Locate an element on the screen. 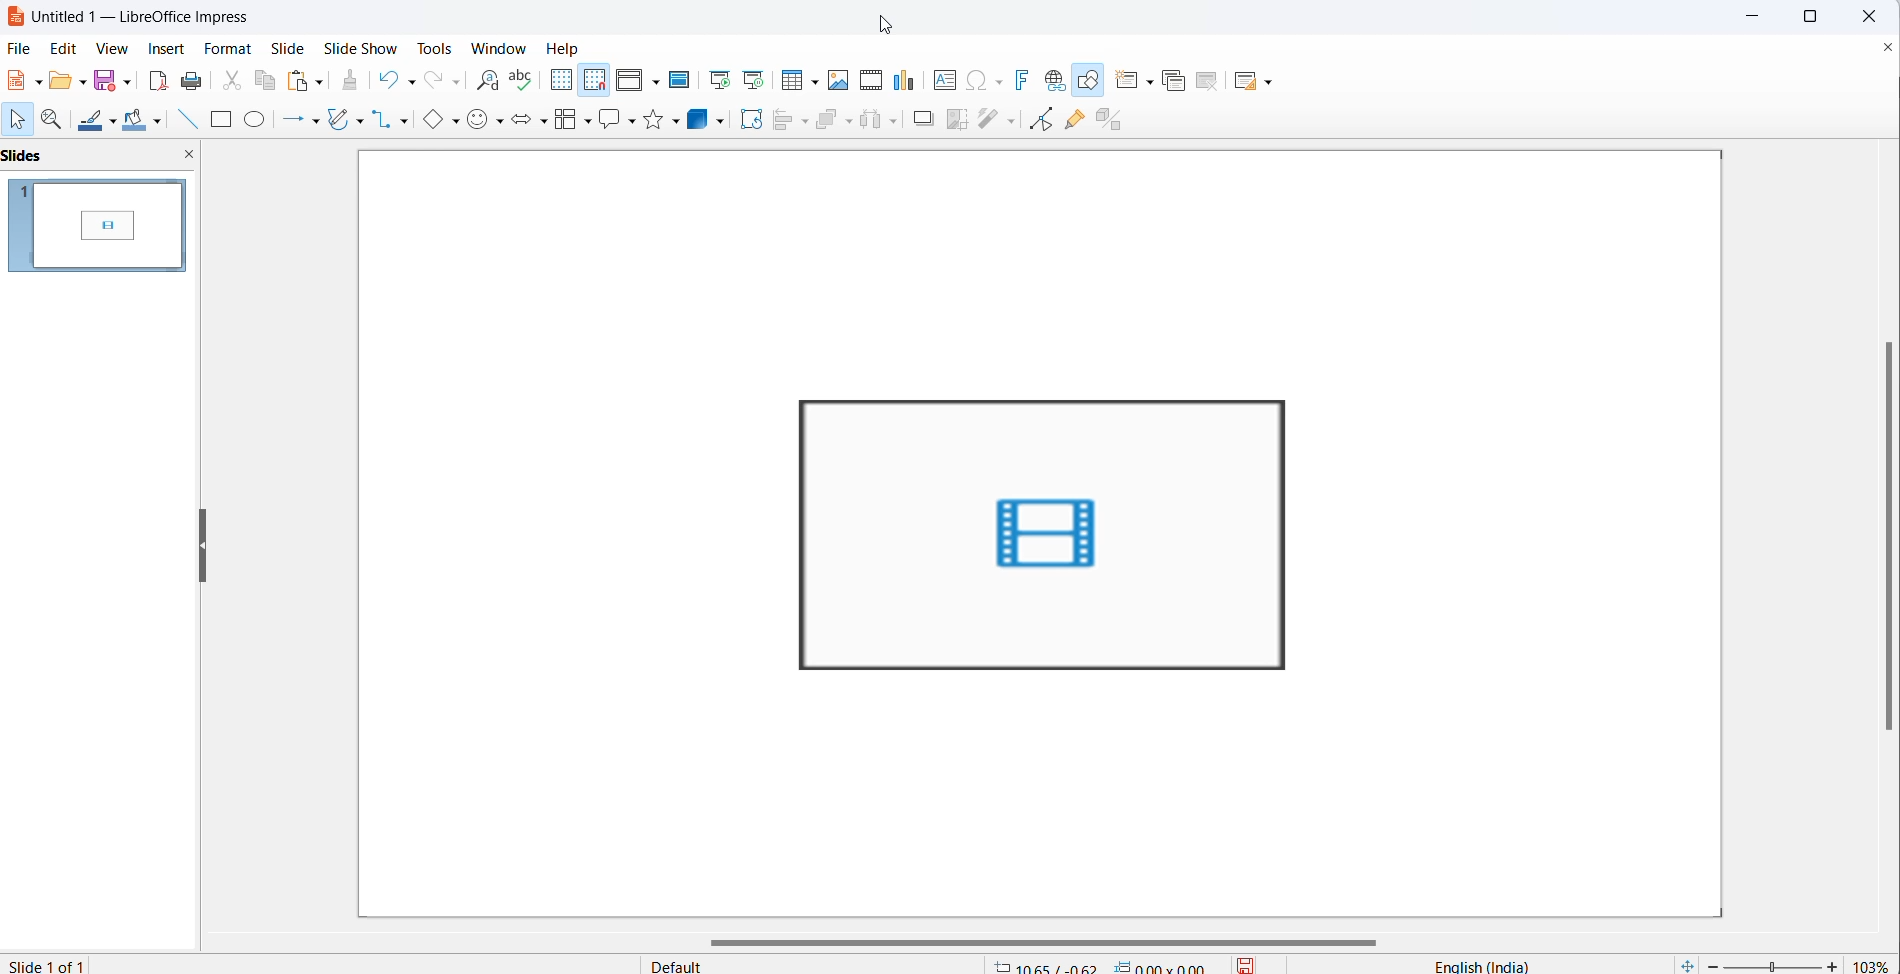  insert chart is located at coordinates (906, 79).